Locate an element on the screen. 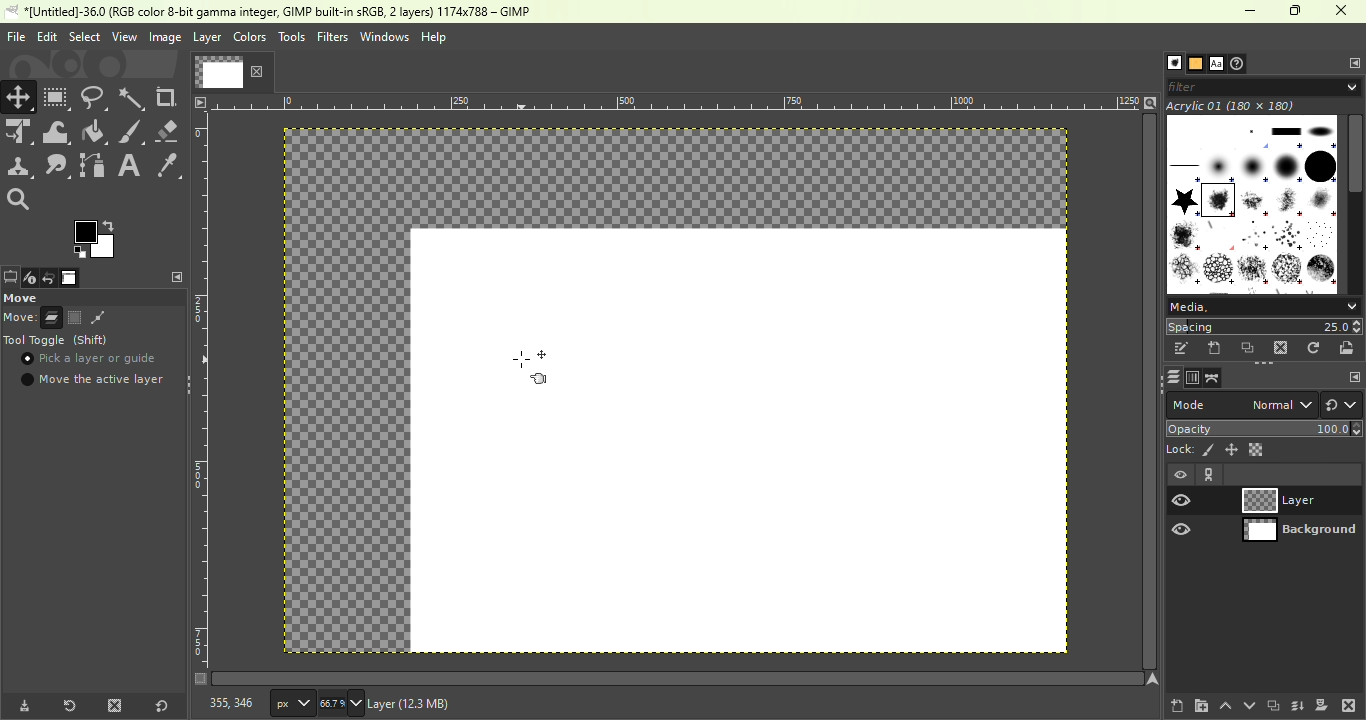 The image size is (1366, 720). Wrap transform is located at coordinates (56, 132).